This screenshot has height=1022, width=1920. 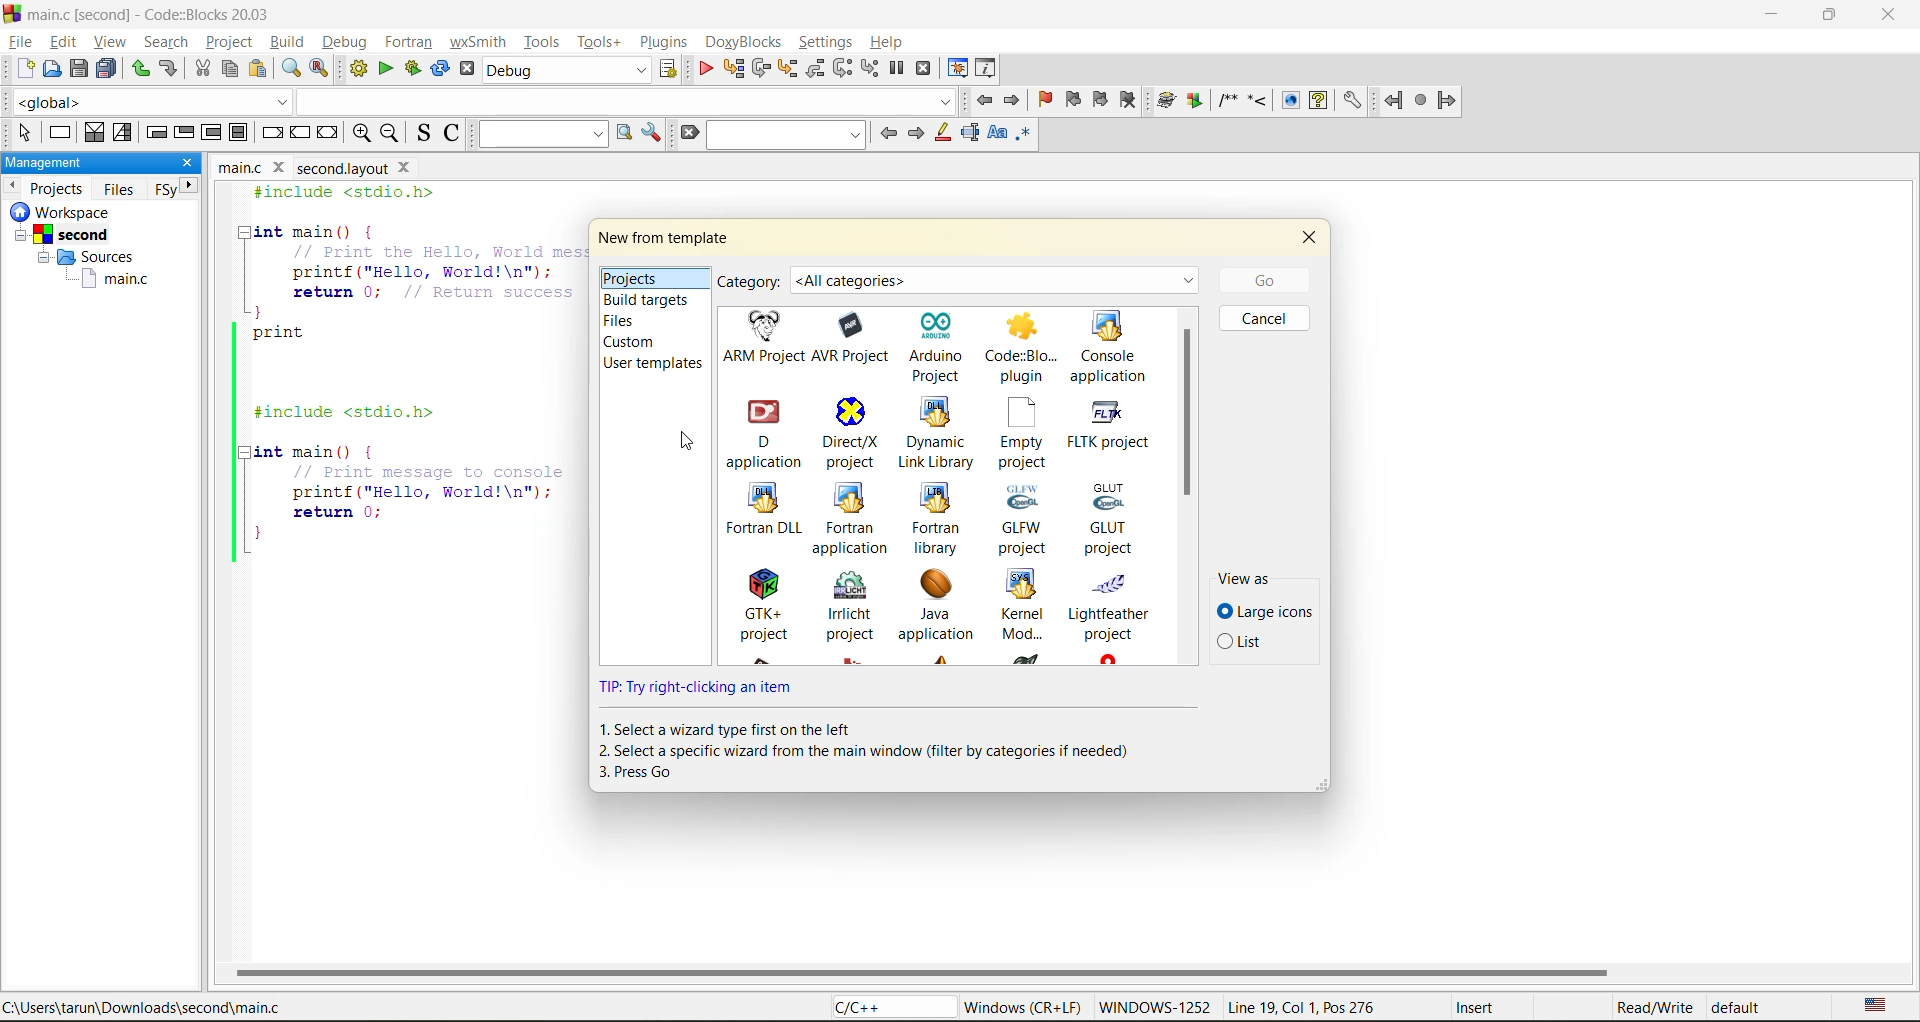 What do you see at coordinates (1102, 99) in the screenshot?
I see `next bookmark` at bounding box center [1102, 99].